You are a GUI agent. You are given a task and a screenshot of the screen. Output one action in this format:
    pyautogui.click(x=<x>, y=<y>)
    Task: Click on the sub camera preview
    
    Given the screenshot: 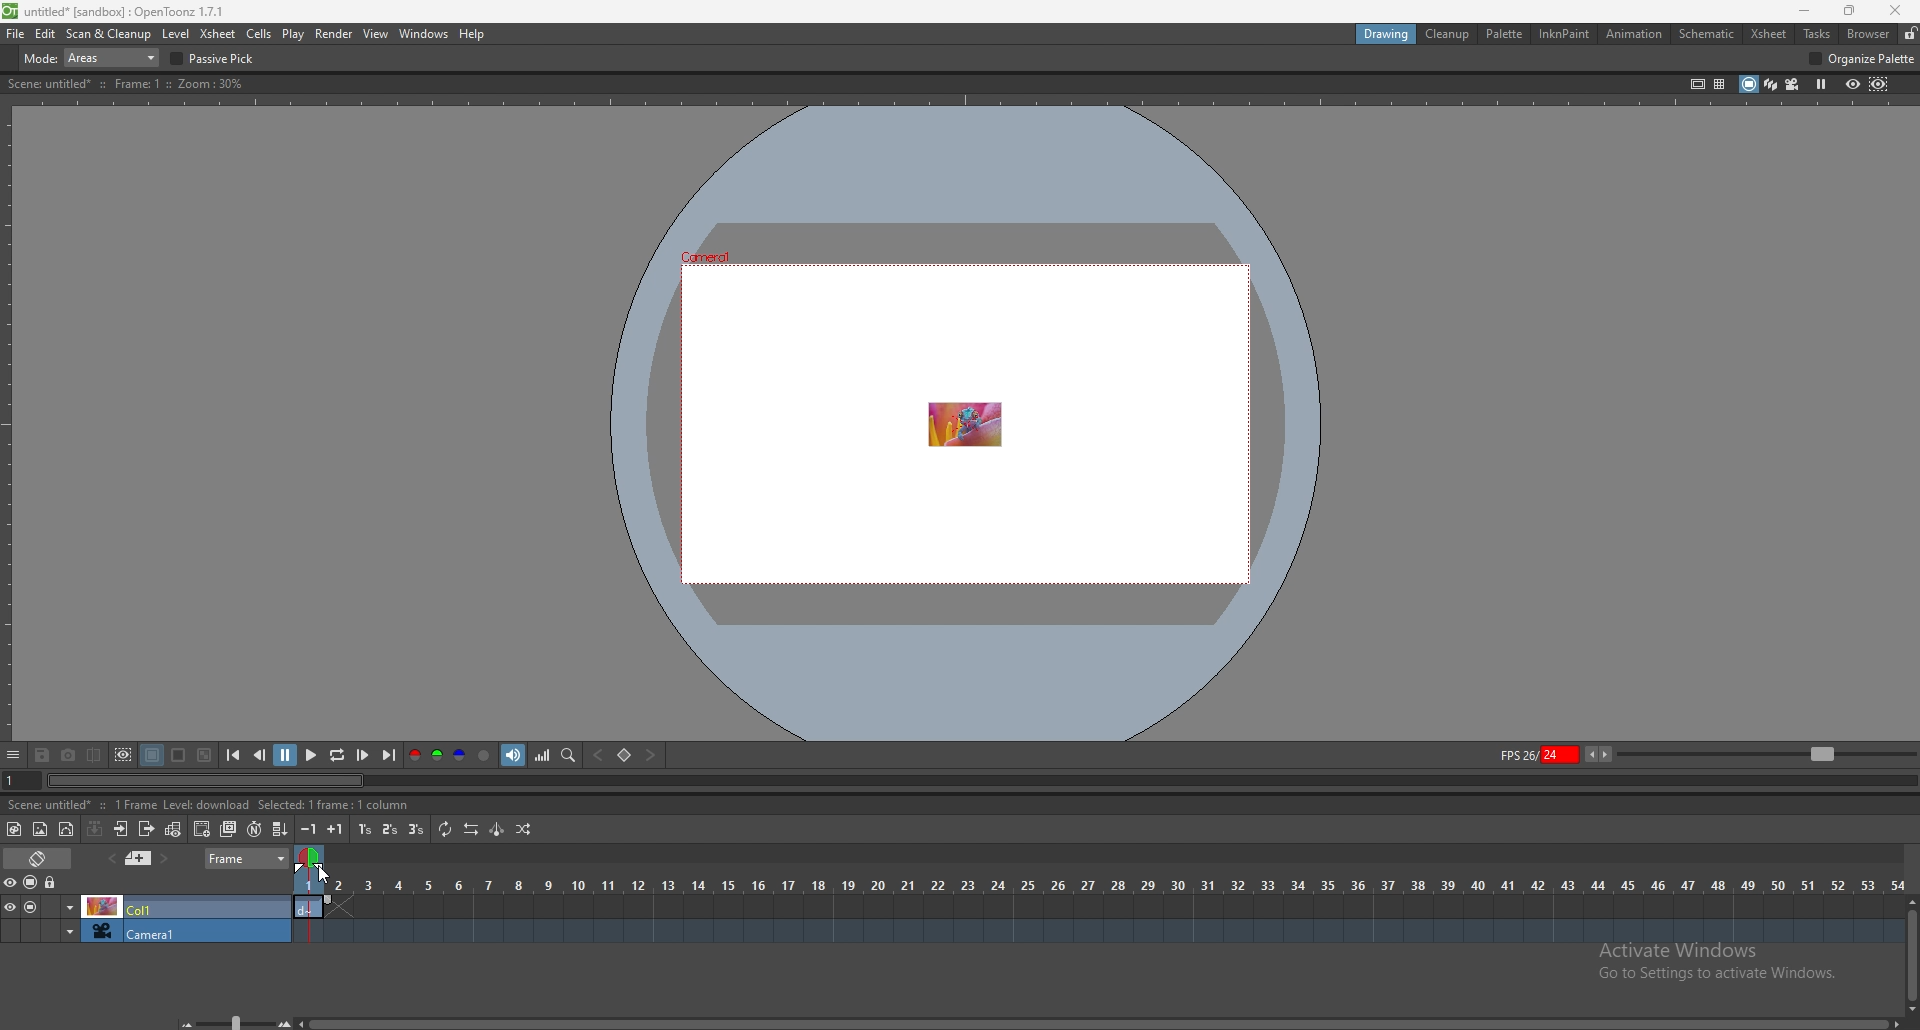 What is the action you would take?
    pyautogui.click(x=1880, y=85)
    